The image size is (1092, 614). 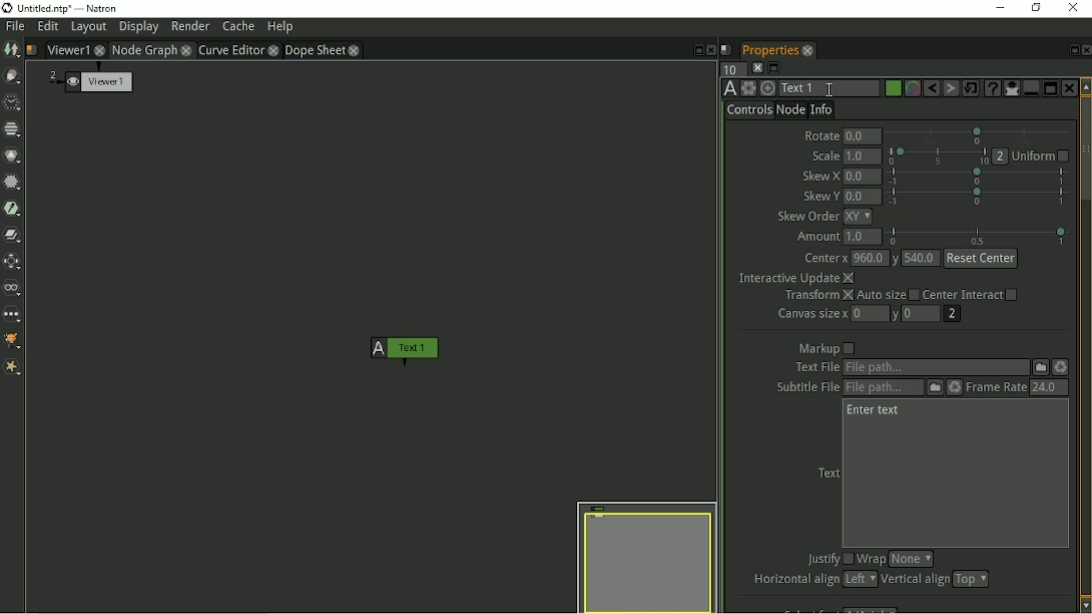 What do you see at coordinates (14, 340) in the screenshot?
I see `GMIC` at bounding box center [14, 340].